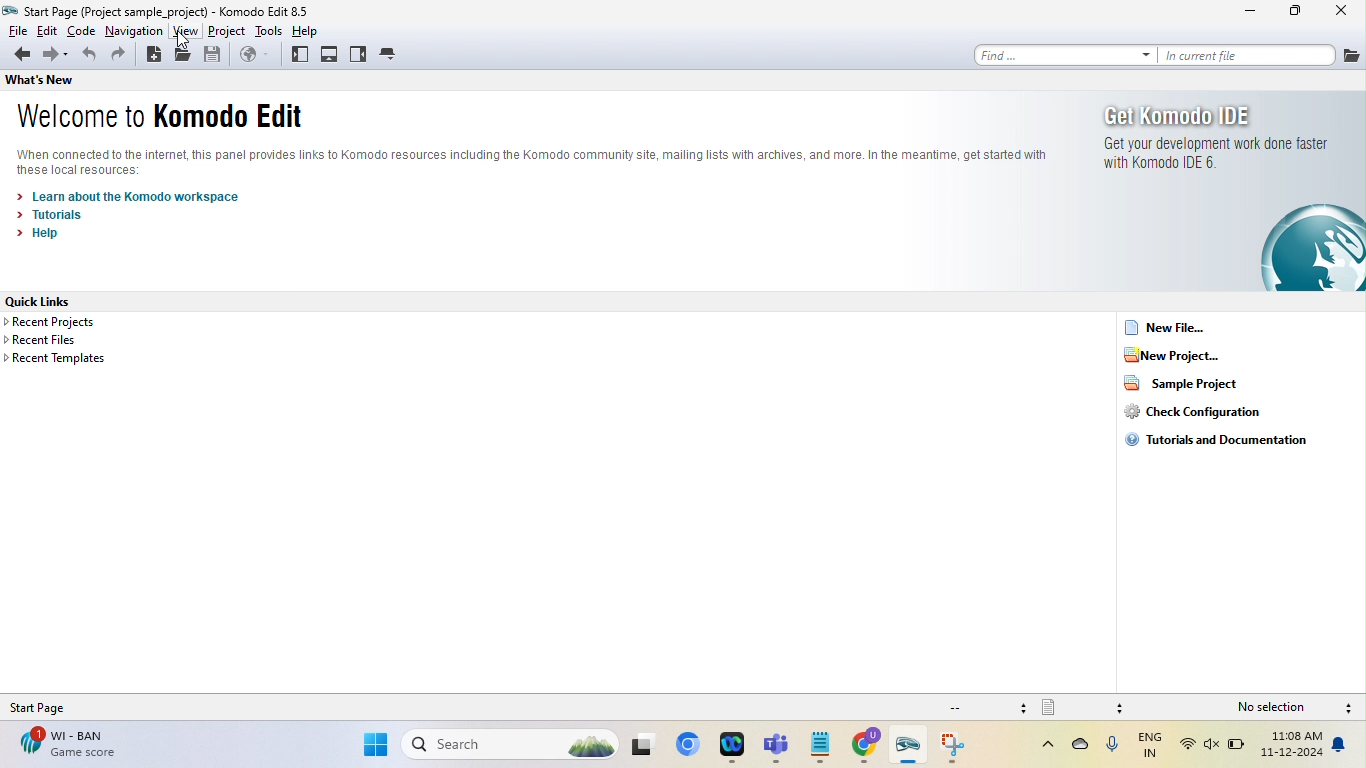  What do you see at coordinates (1197, 115) in the screenshot?
I see `get komodo ide` at bounding box center [1197, 115].